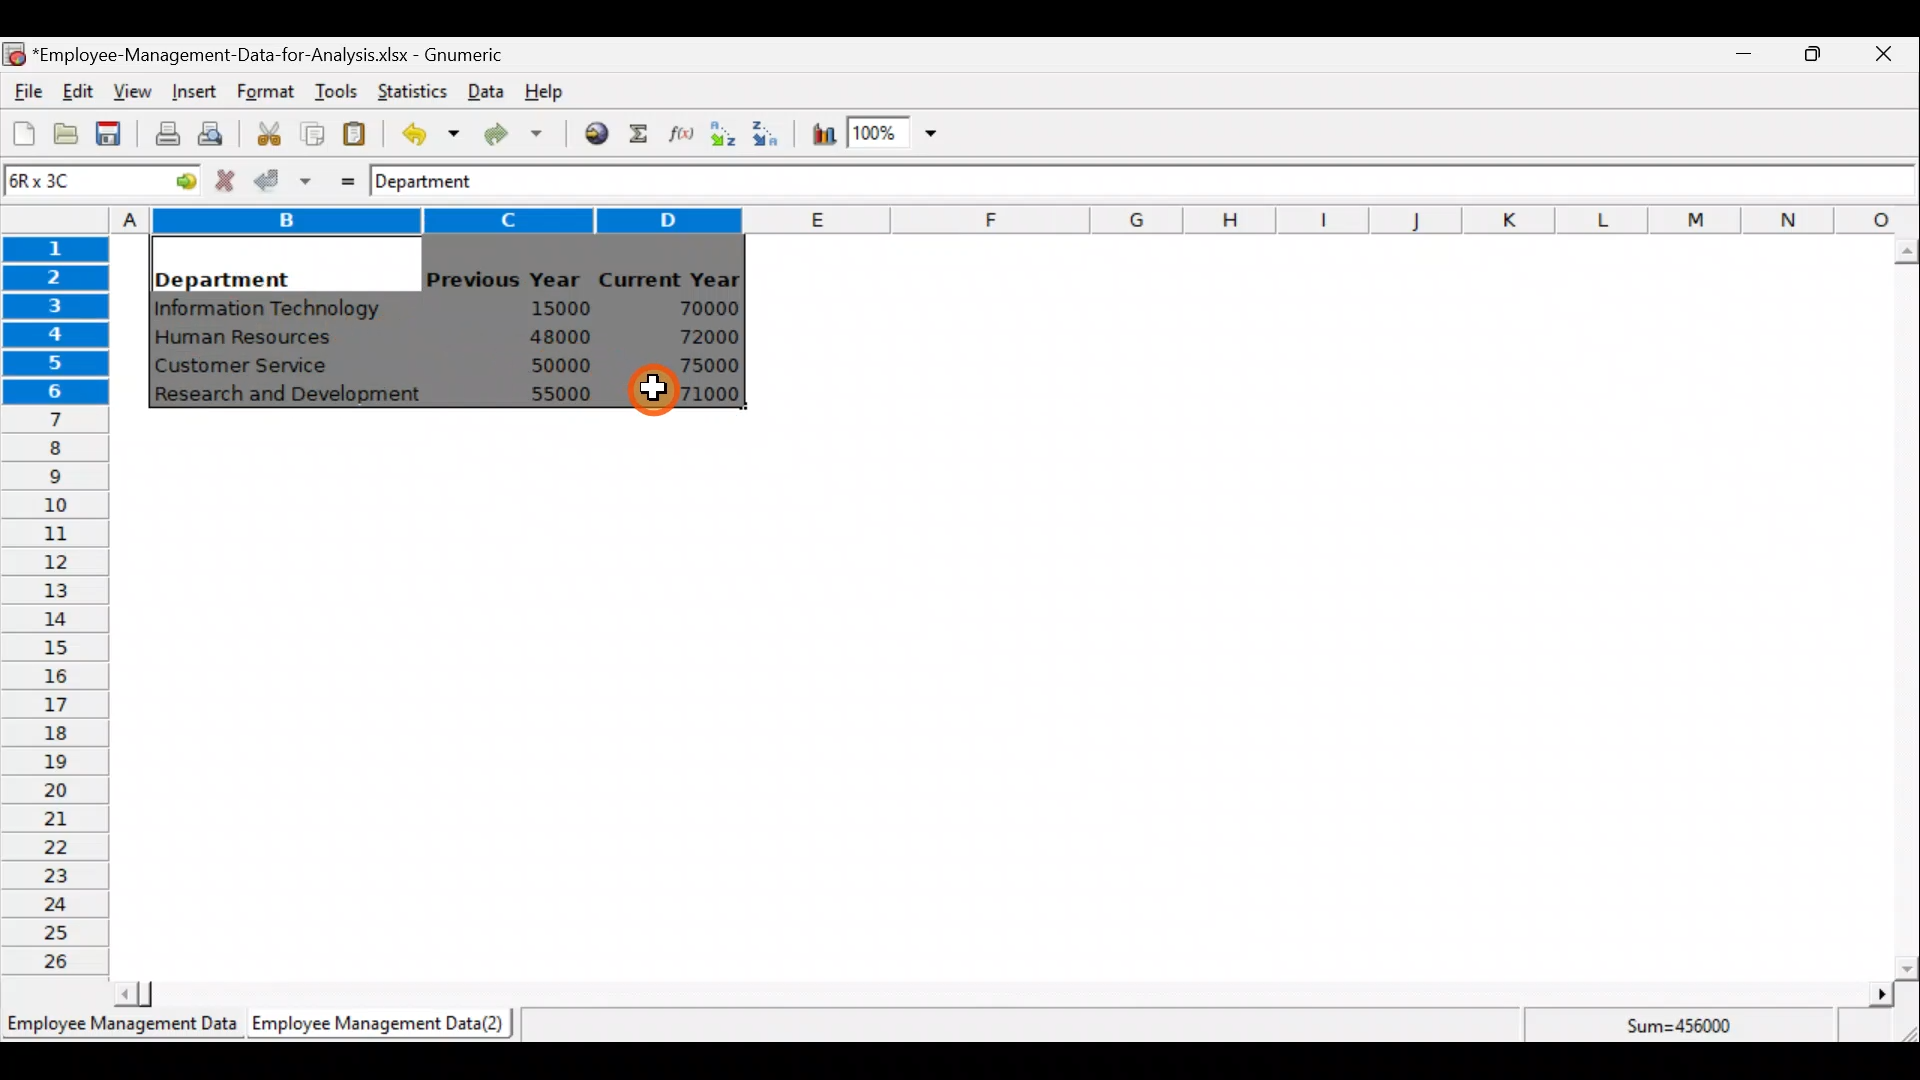 The height and width of the screenshot is (1080, 1920). Describe the element at coordinates (178, 178) in the screenshot. I see `go to` at that location.